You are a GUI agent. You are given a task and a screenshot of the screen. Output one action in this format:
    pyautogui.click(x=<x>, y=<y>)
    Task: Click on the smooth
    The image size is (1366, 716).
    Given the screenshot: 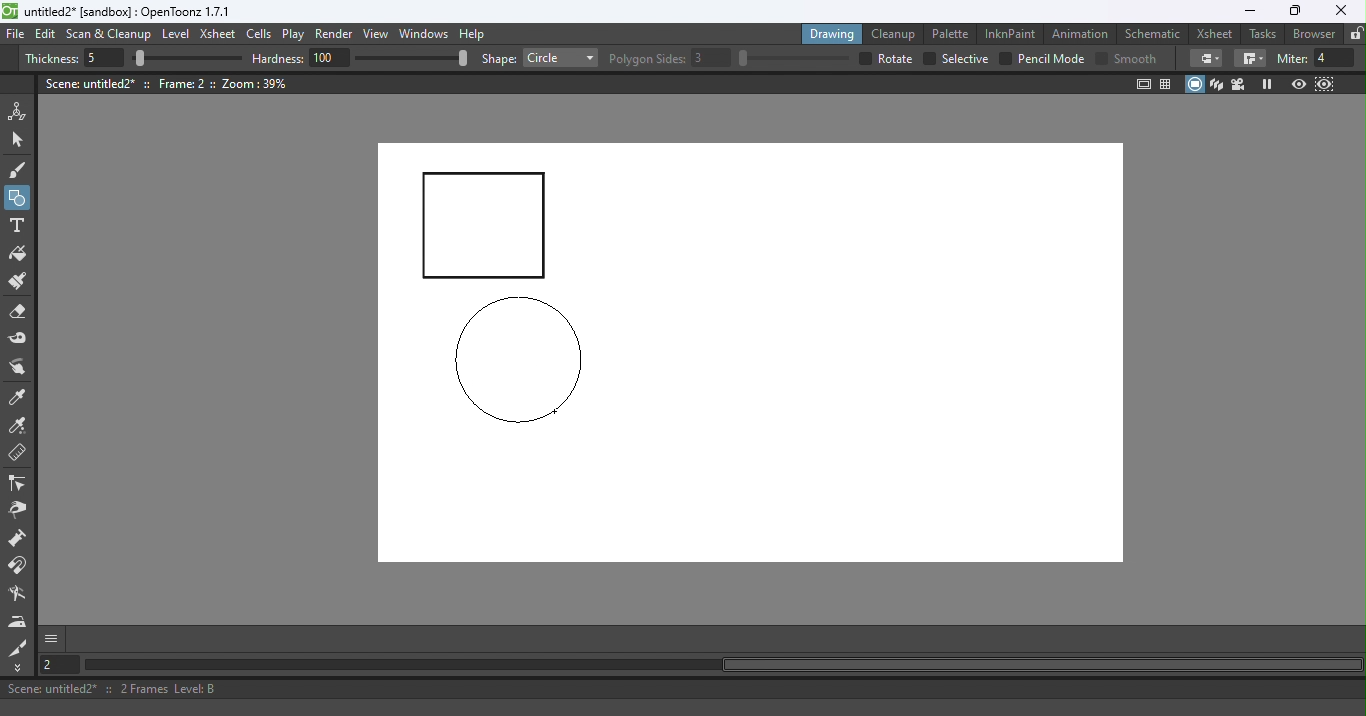 What is the action you would take?
    pyautogui.click(x=1138, y=58)
    